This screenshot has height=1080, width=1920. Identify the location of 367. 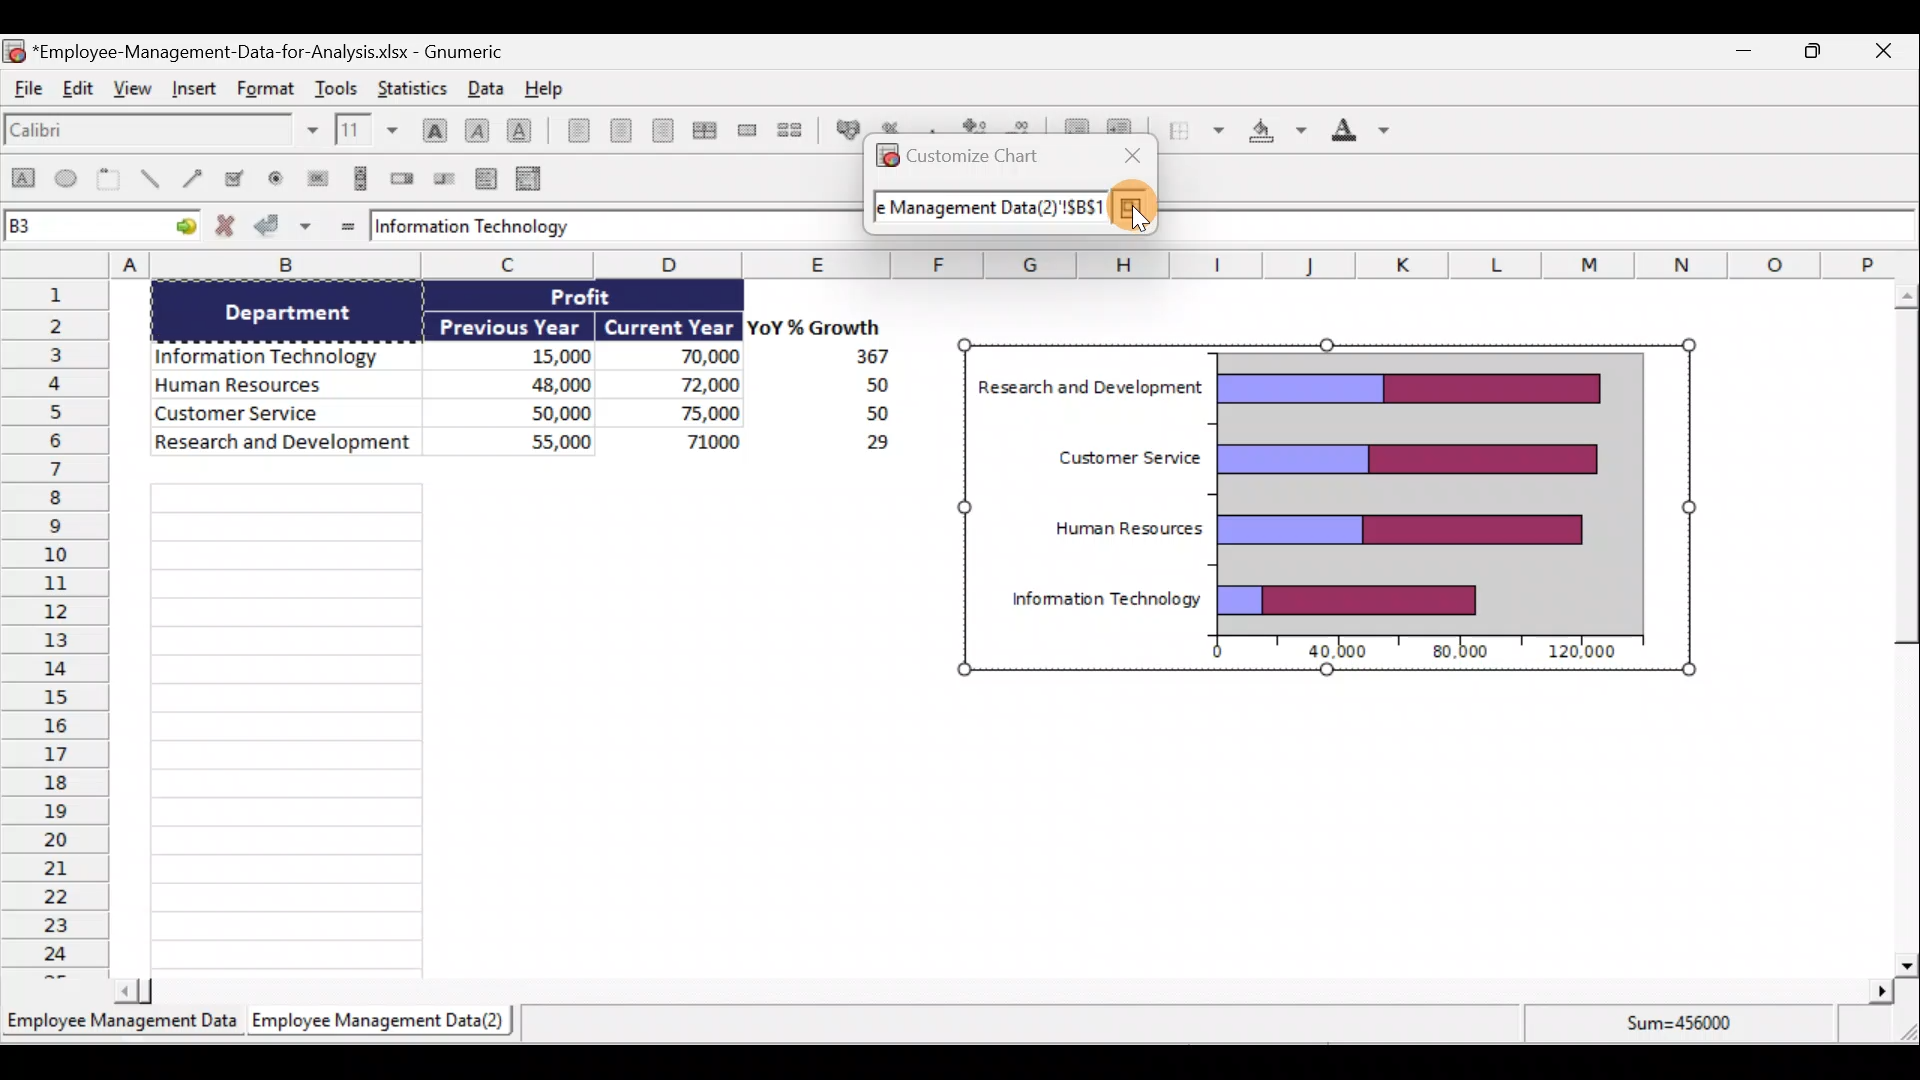
(865, 357).